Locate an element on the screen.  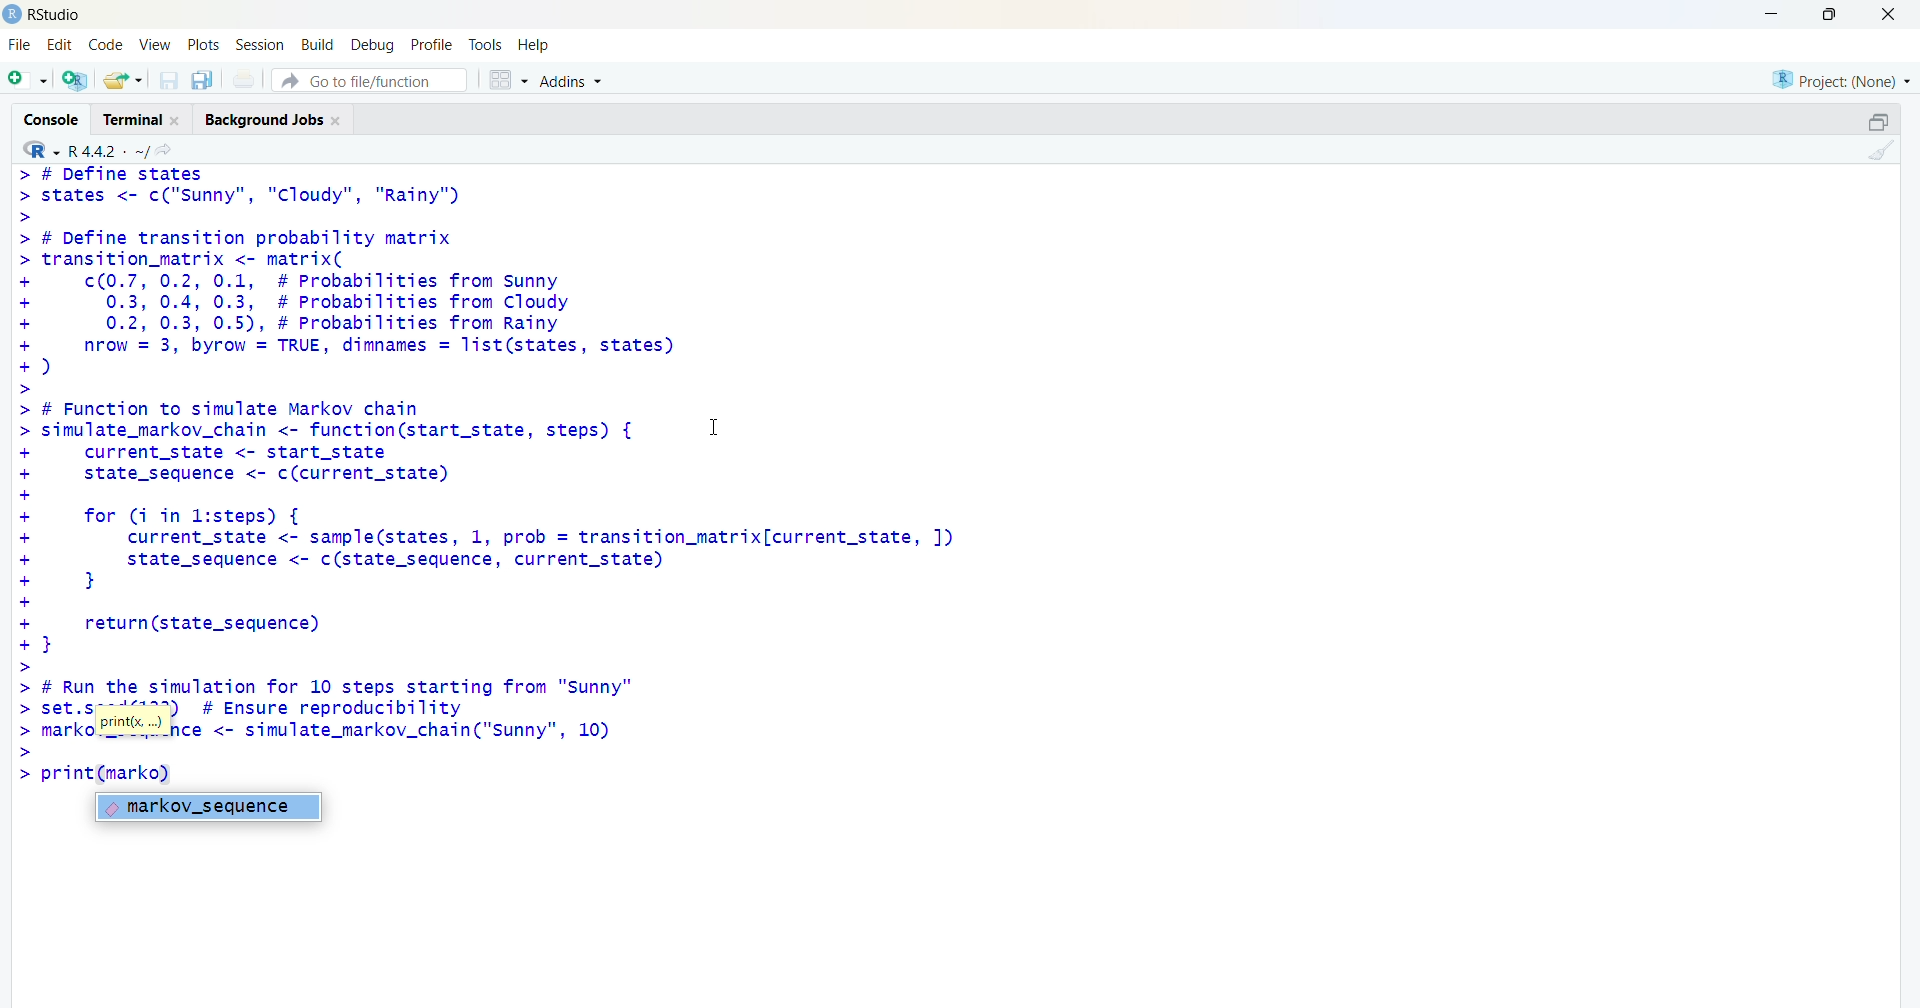
close is located at coordinates (1888, 15).